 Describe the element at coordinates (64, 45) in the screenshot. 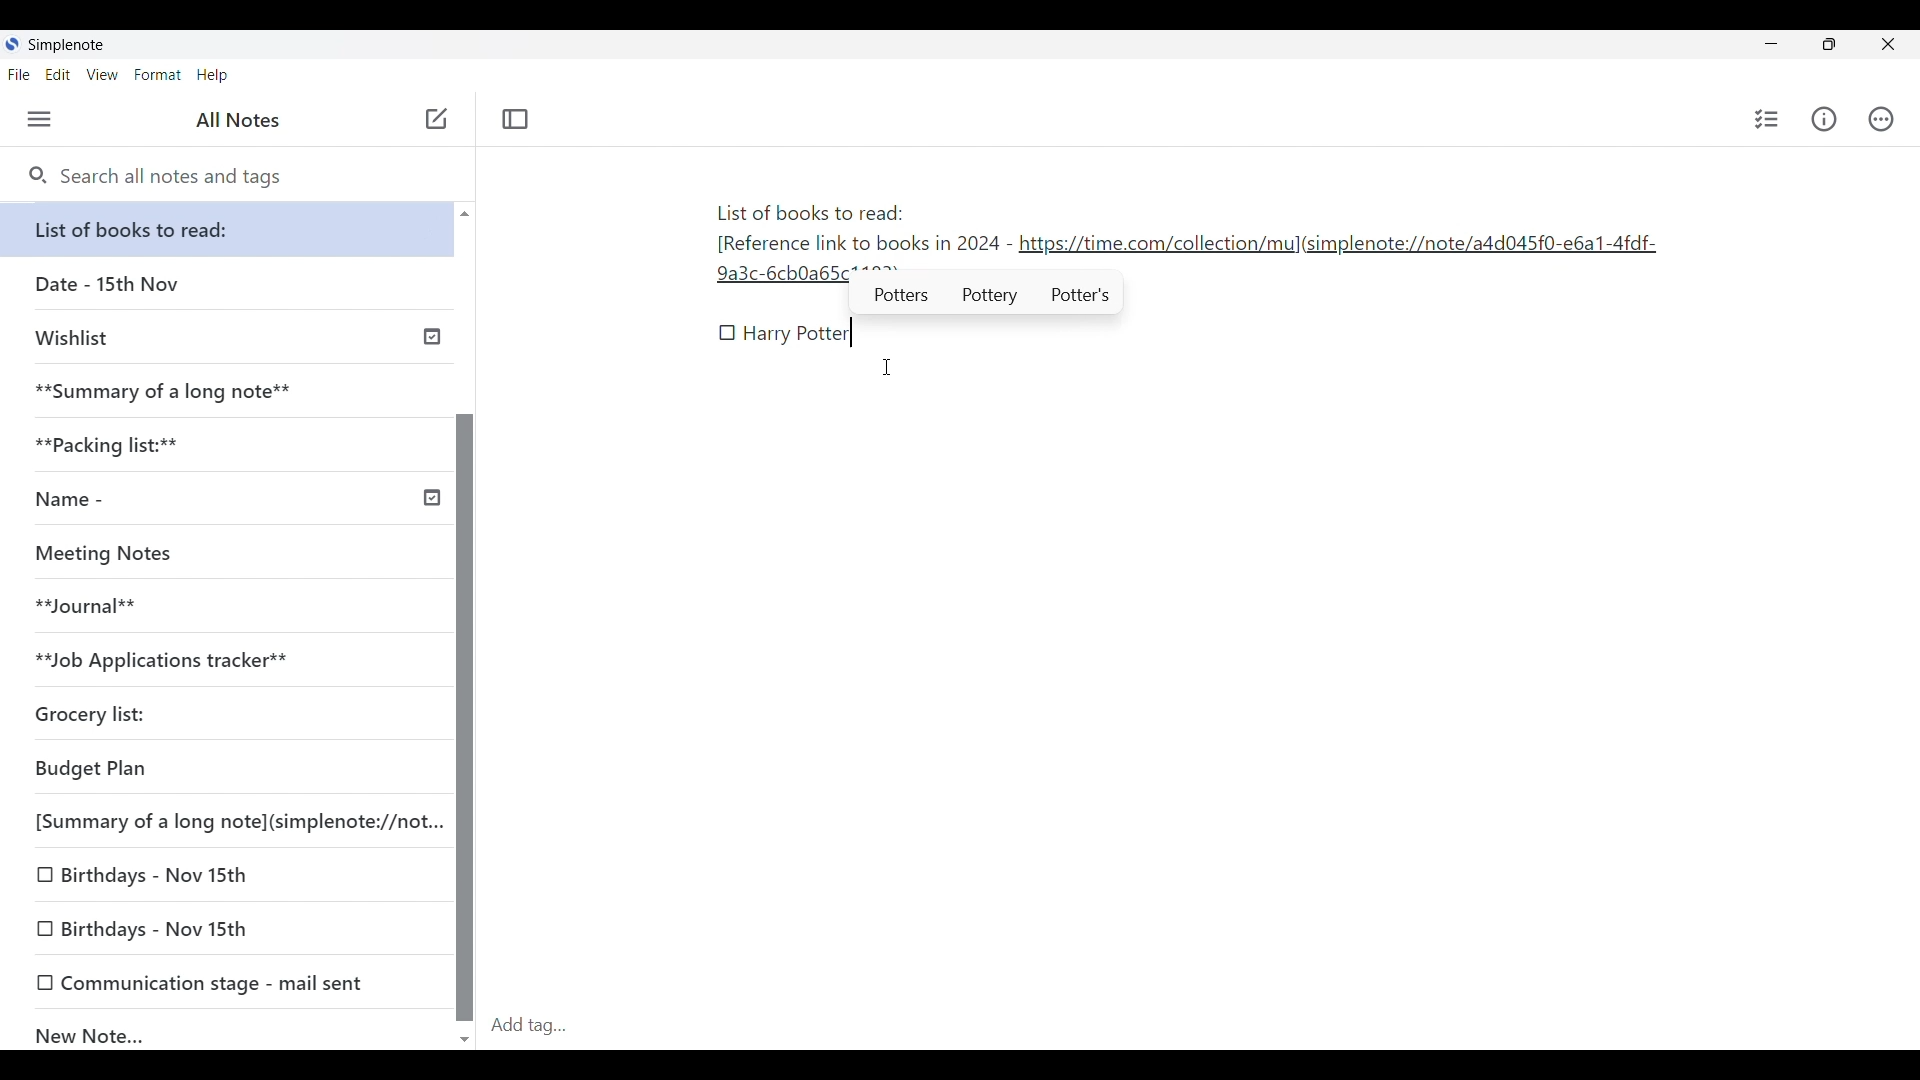

I see `Simplenote` at that location.